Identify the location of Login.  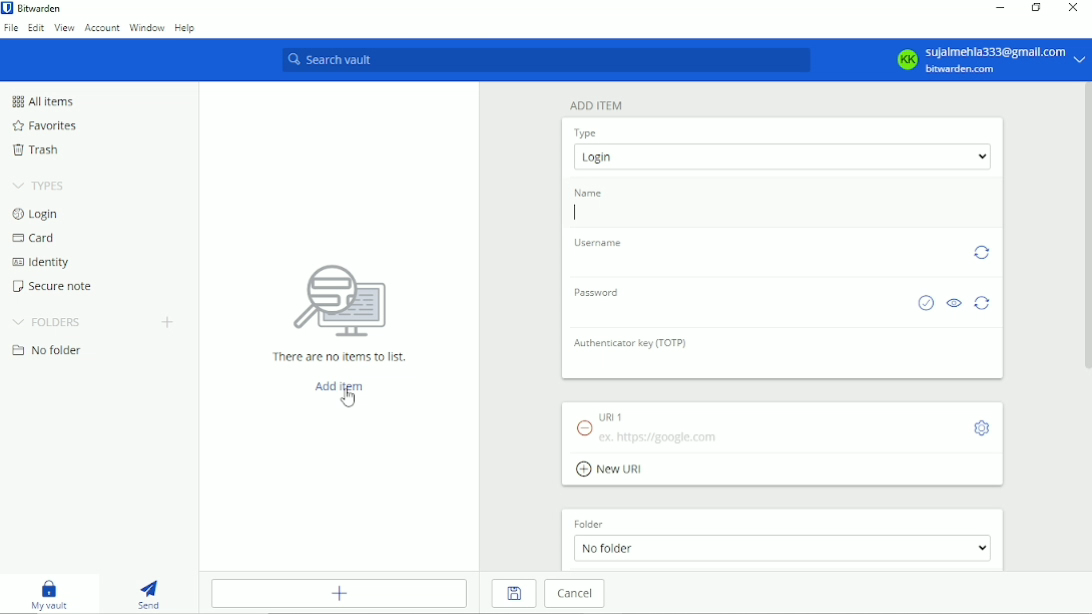
(36, 214).